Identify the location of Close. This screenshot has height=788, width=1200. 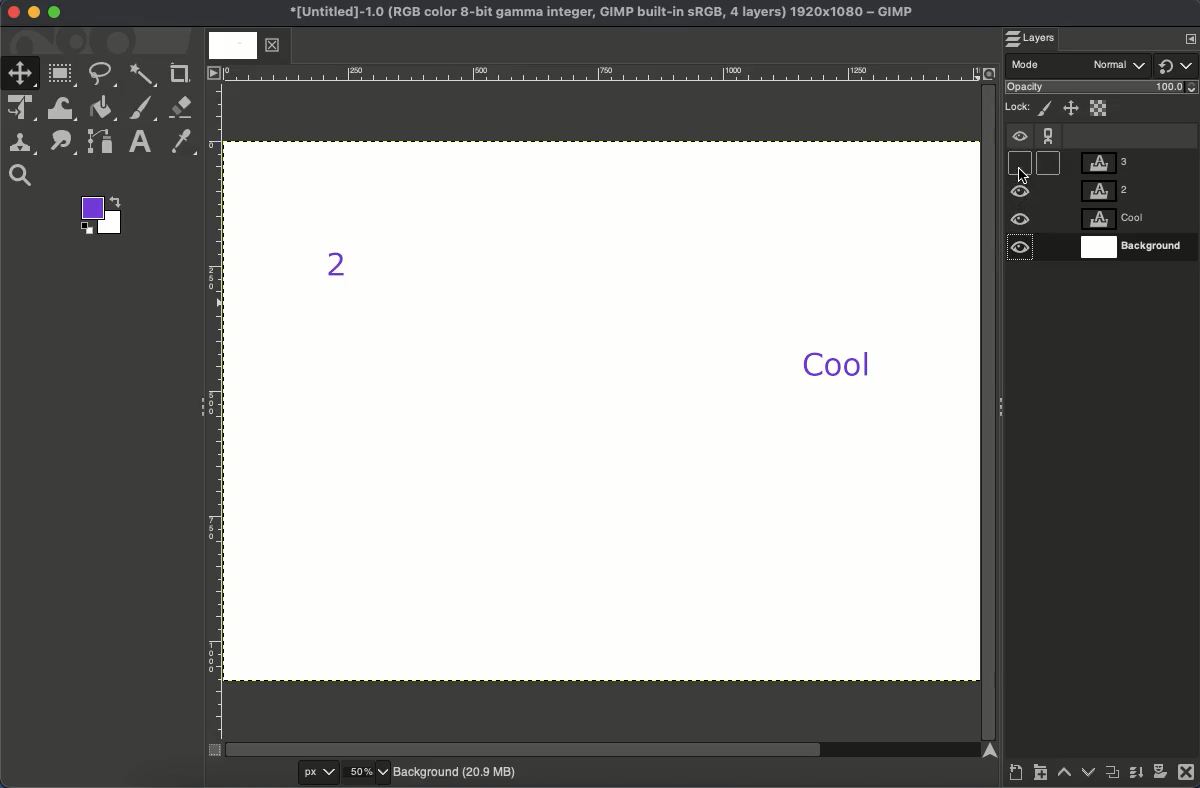
(11, 13).